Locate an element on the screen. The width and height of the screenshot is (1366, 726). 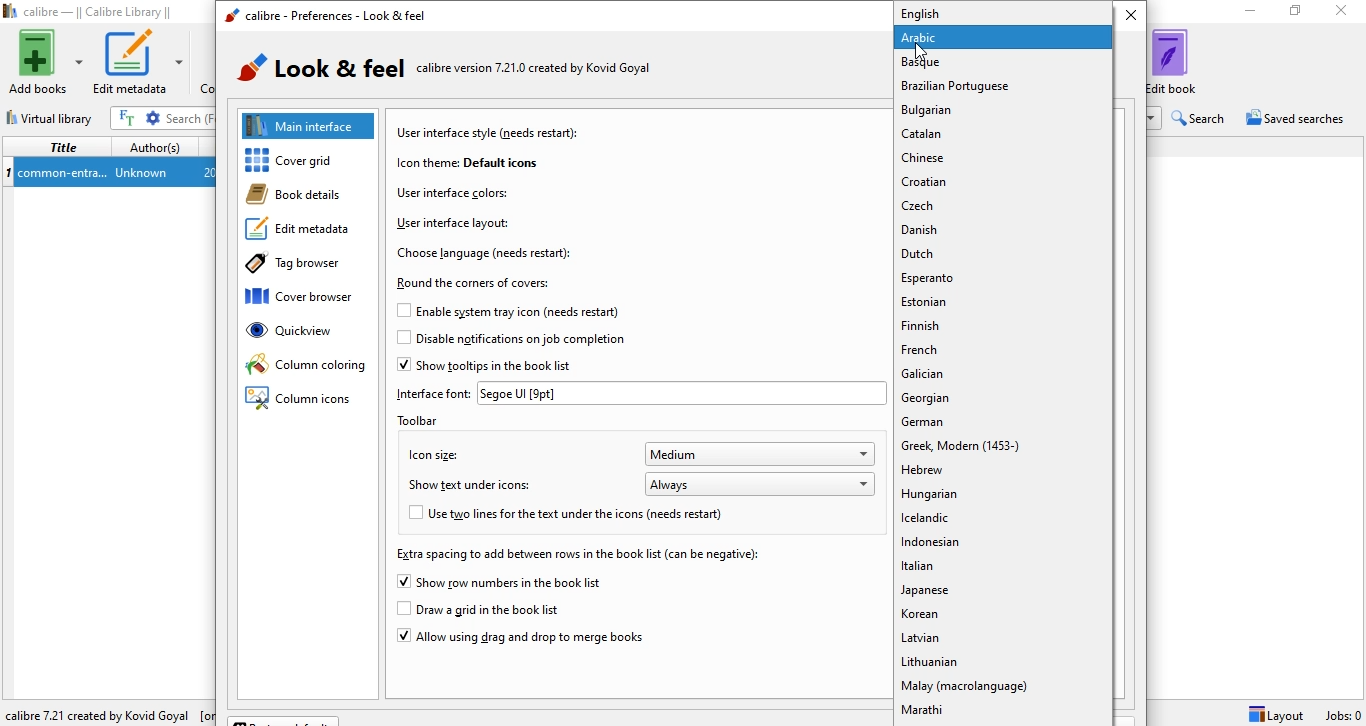
bulgarian is located at coordinates (1002, 110).